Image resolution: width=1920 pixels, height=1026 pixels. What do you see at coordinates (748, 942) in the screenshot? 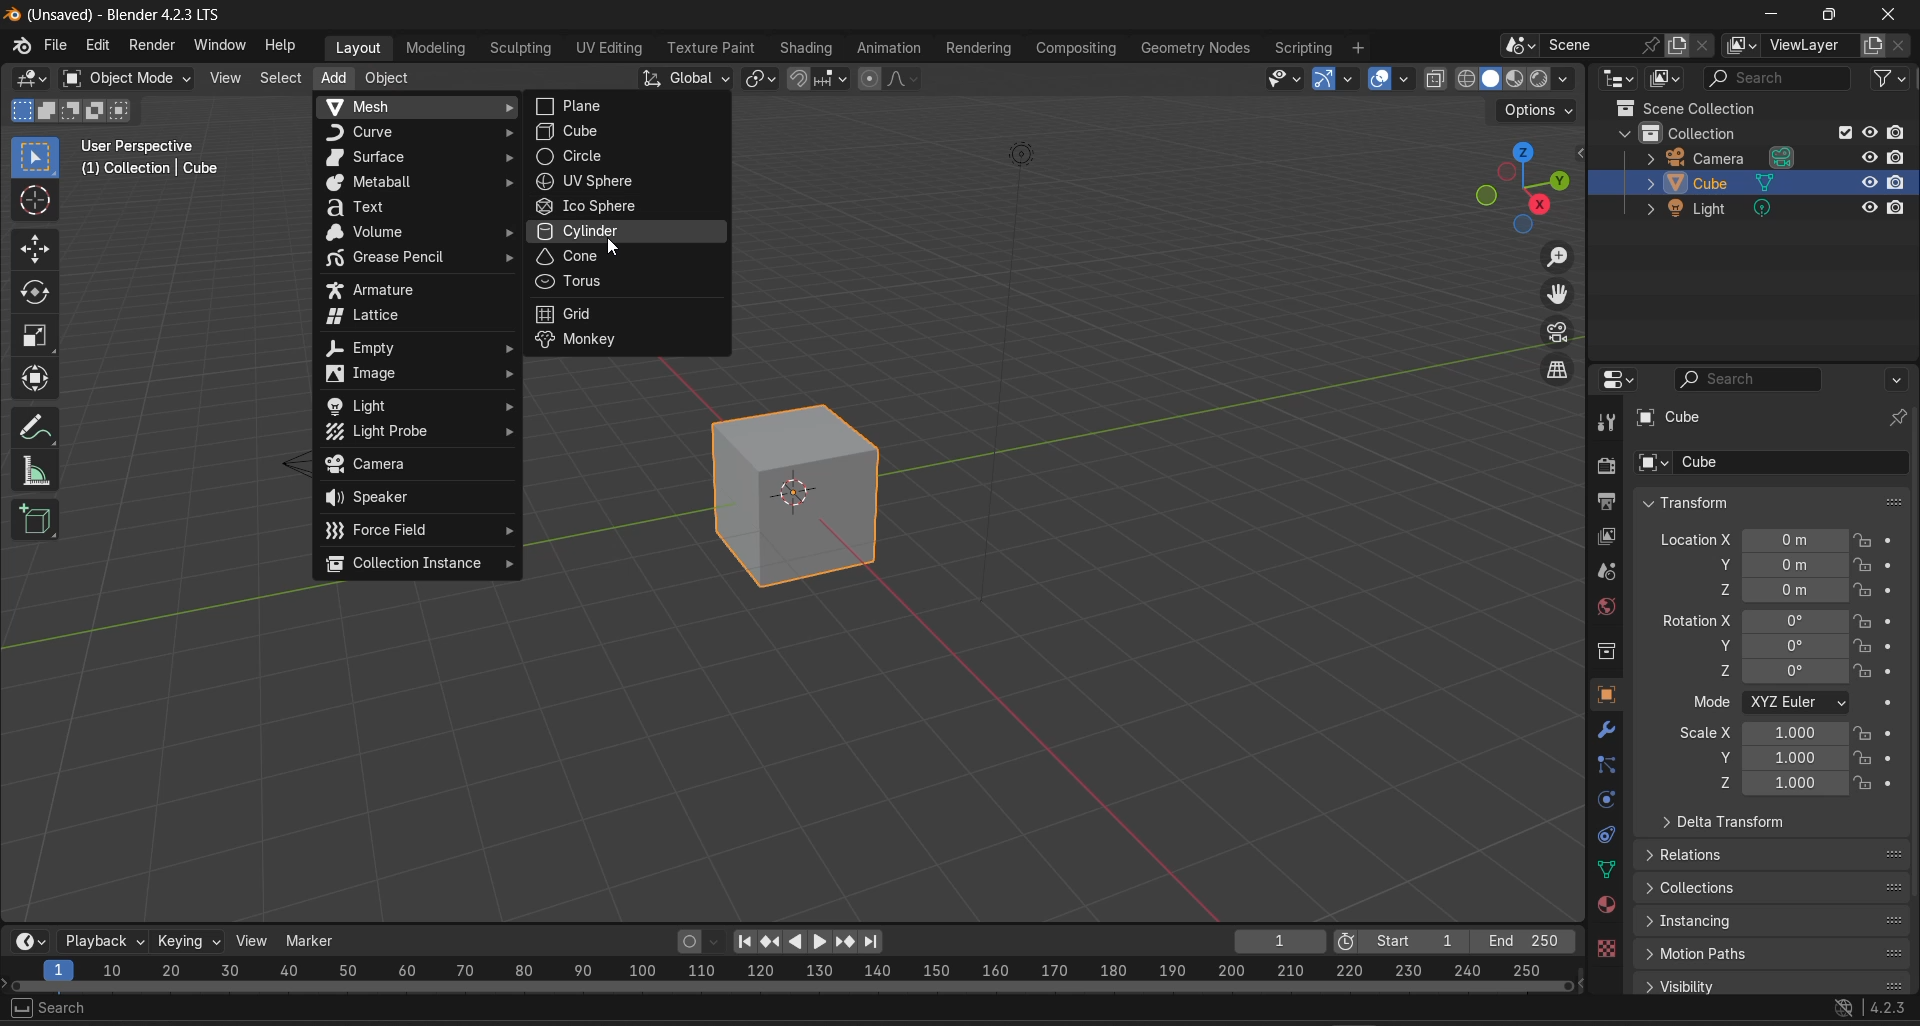
I see `jump to endpoint` at bounding box center [748, 942].